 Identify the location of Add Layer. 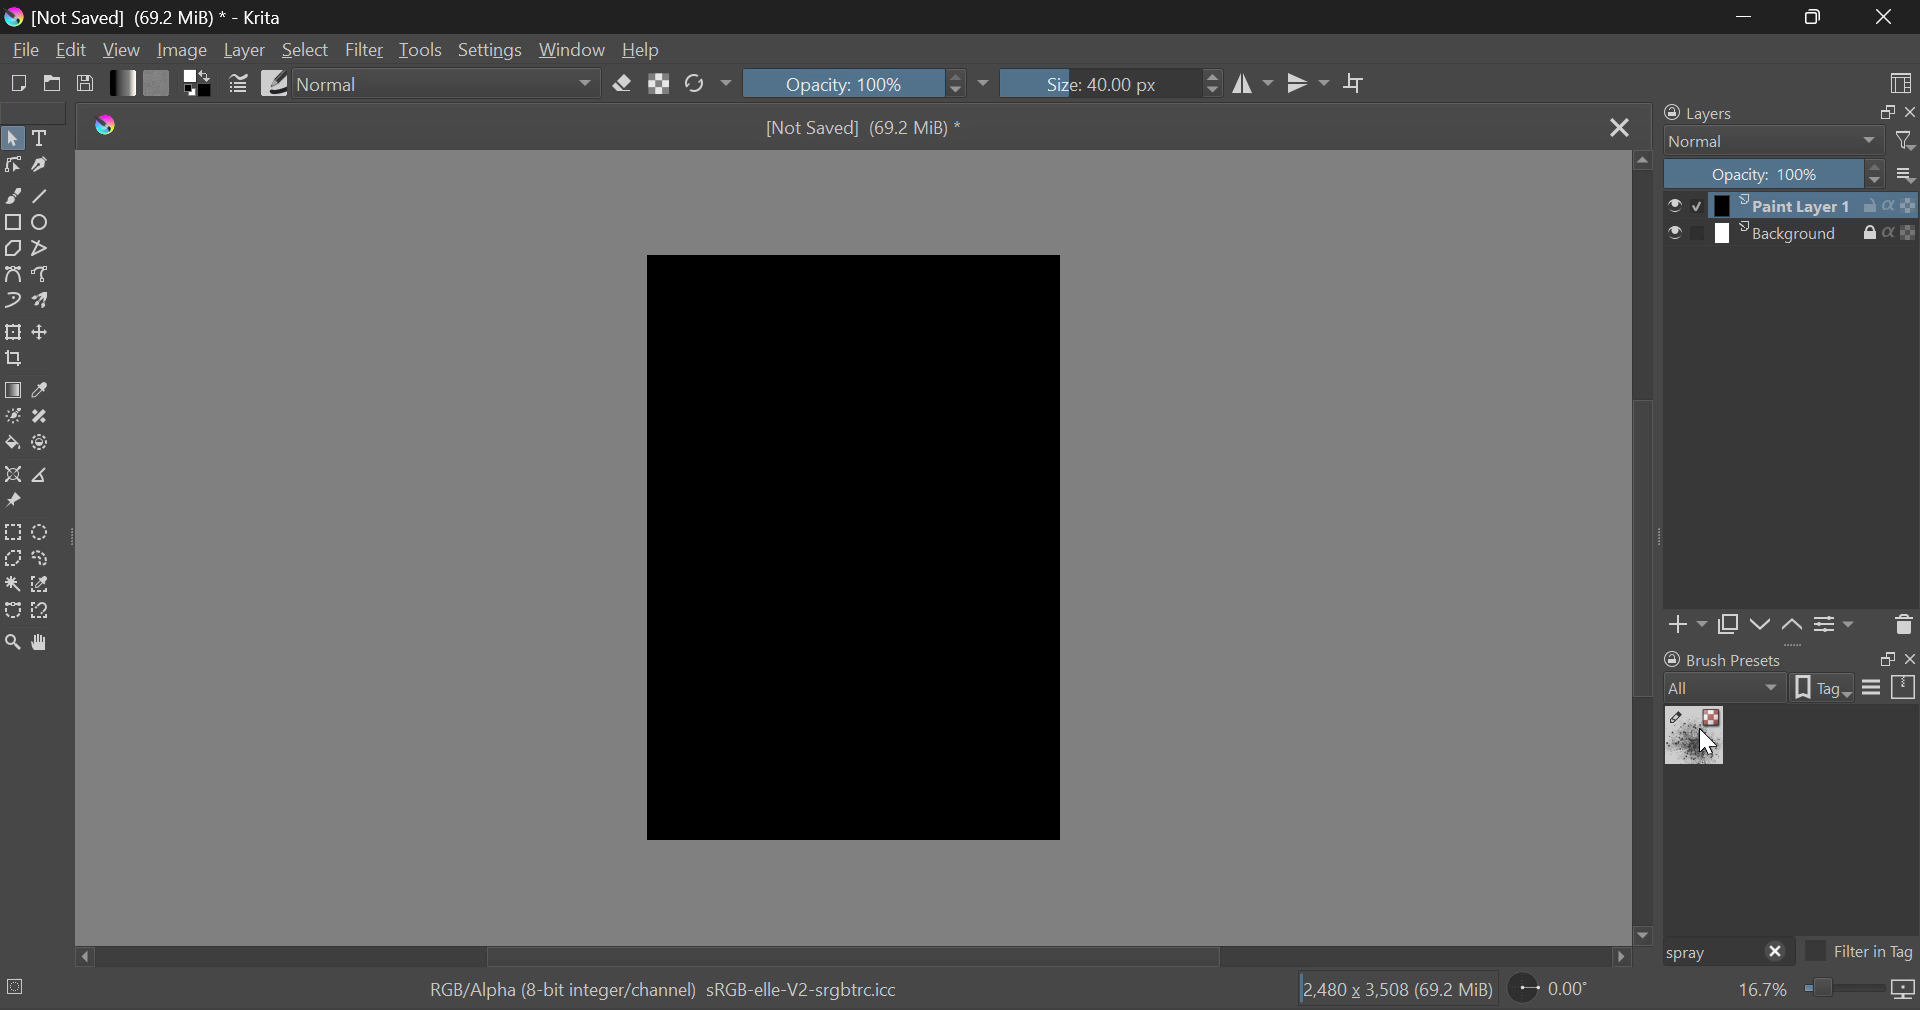
(1687, 627).